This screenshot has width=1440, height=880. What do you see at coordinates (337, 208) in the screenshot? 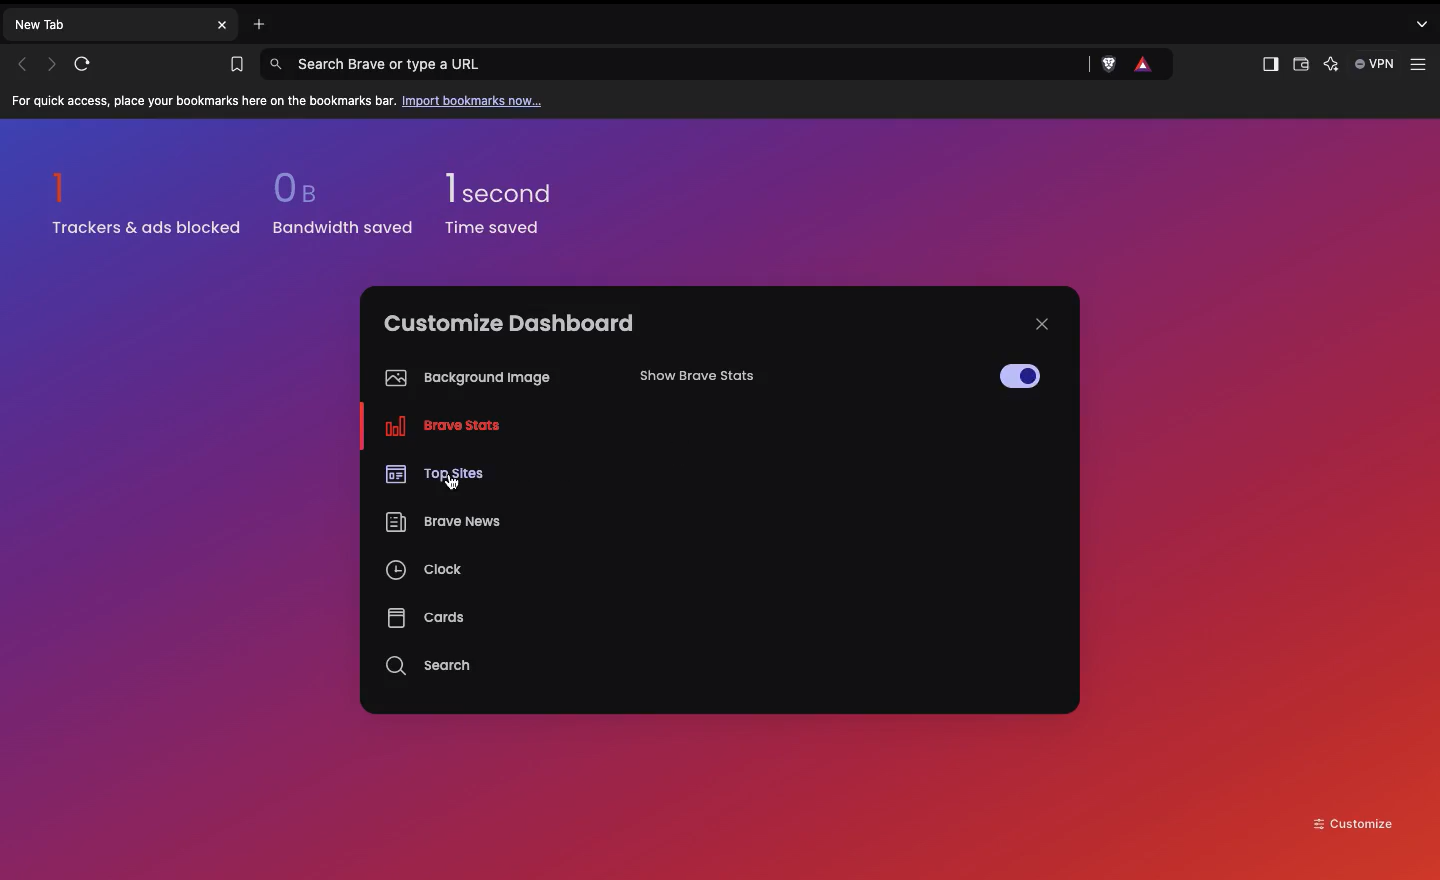
I see `0b bandwidth saved` at bounding box center [337, 208].